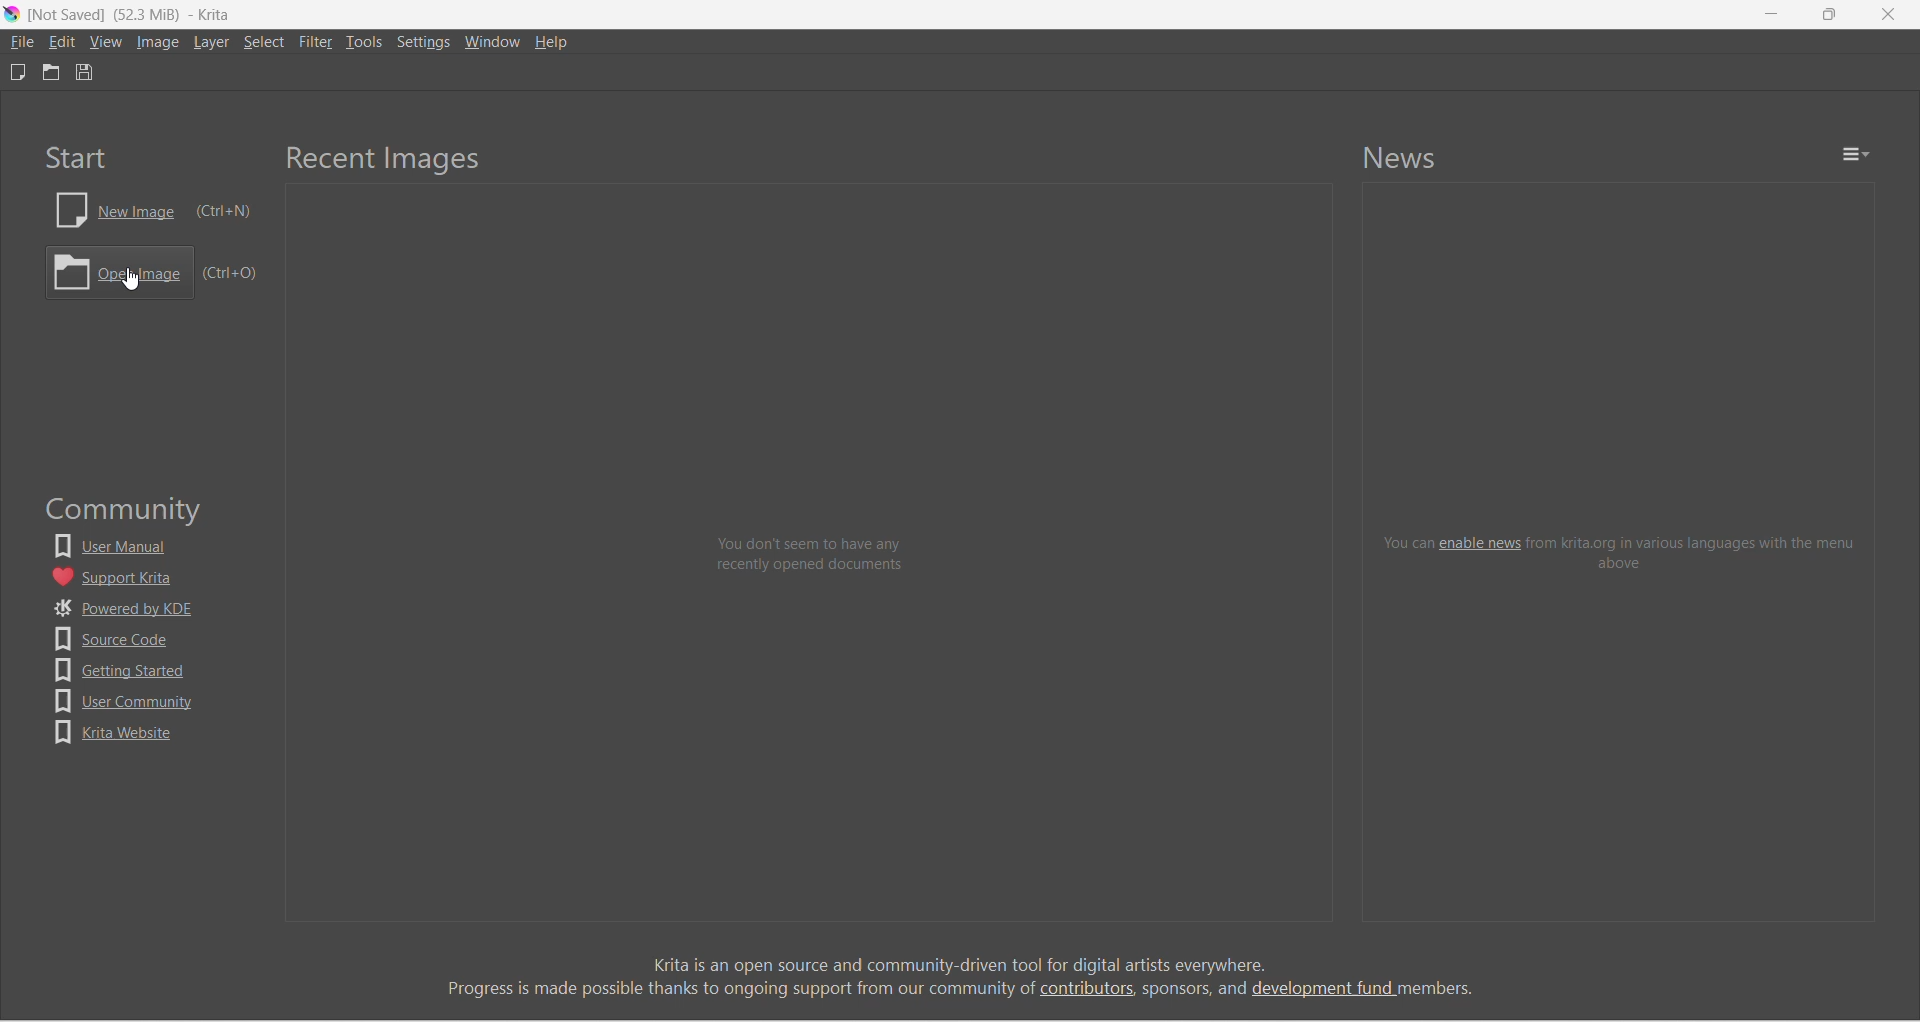  I want to click on window, so click(495, 41).